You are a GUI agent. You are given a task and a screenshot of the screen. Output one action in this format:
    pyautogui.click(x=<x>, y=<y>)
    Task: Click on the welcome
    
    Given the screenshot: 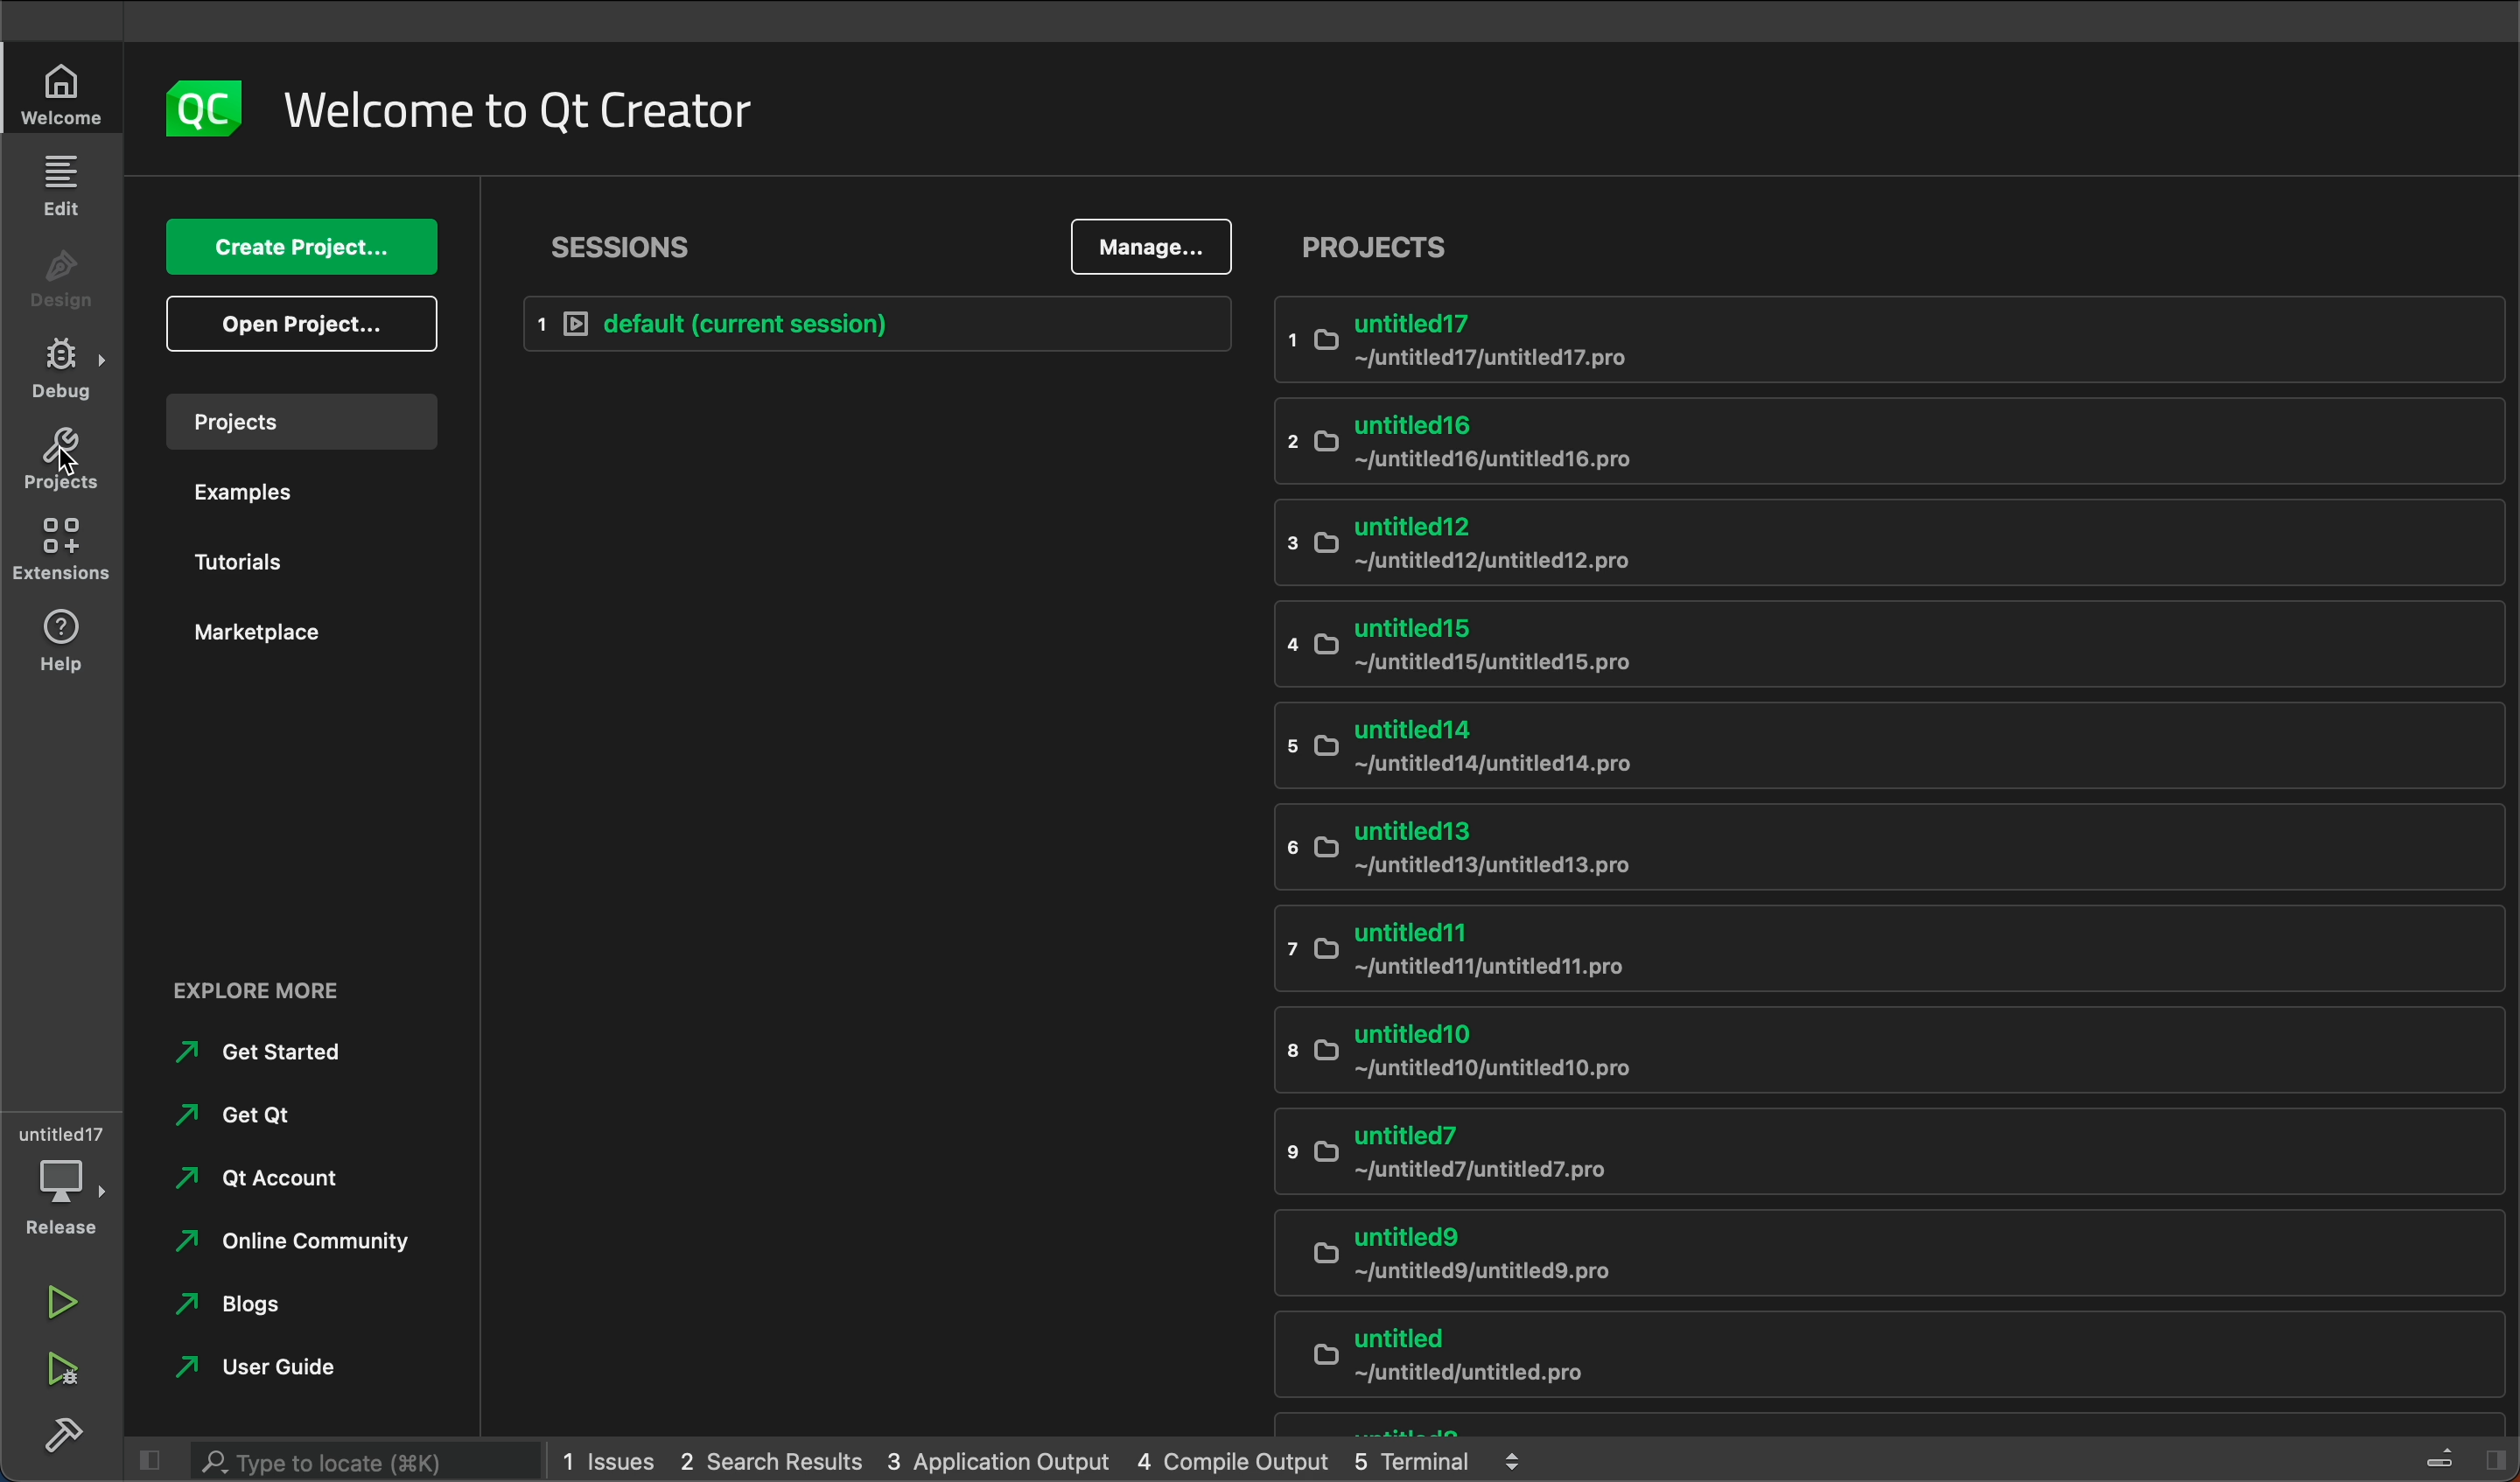 What is the action you would take?
    pyautogui.click(x=552, y=104)
    